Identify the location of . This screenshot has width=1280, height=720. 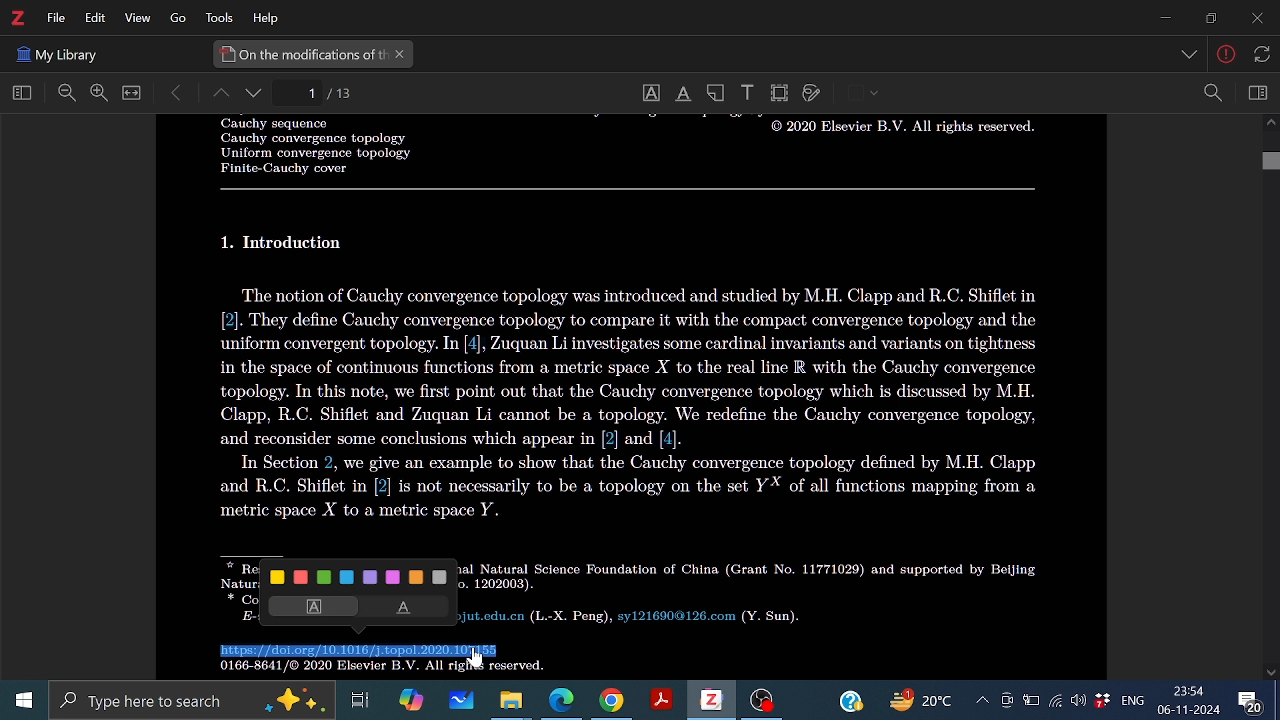
(1259, 53).